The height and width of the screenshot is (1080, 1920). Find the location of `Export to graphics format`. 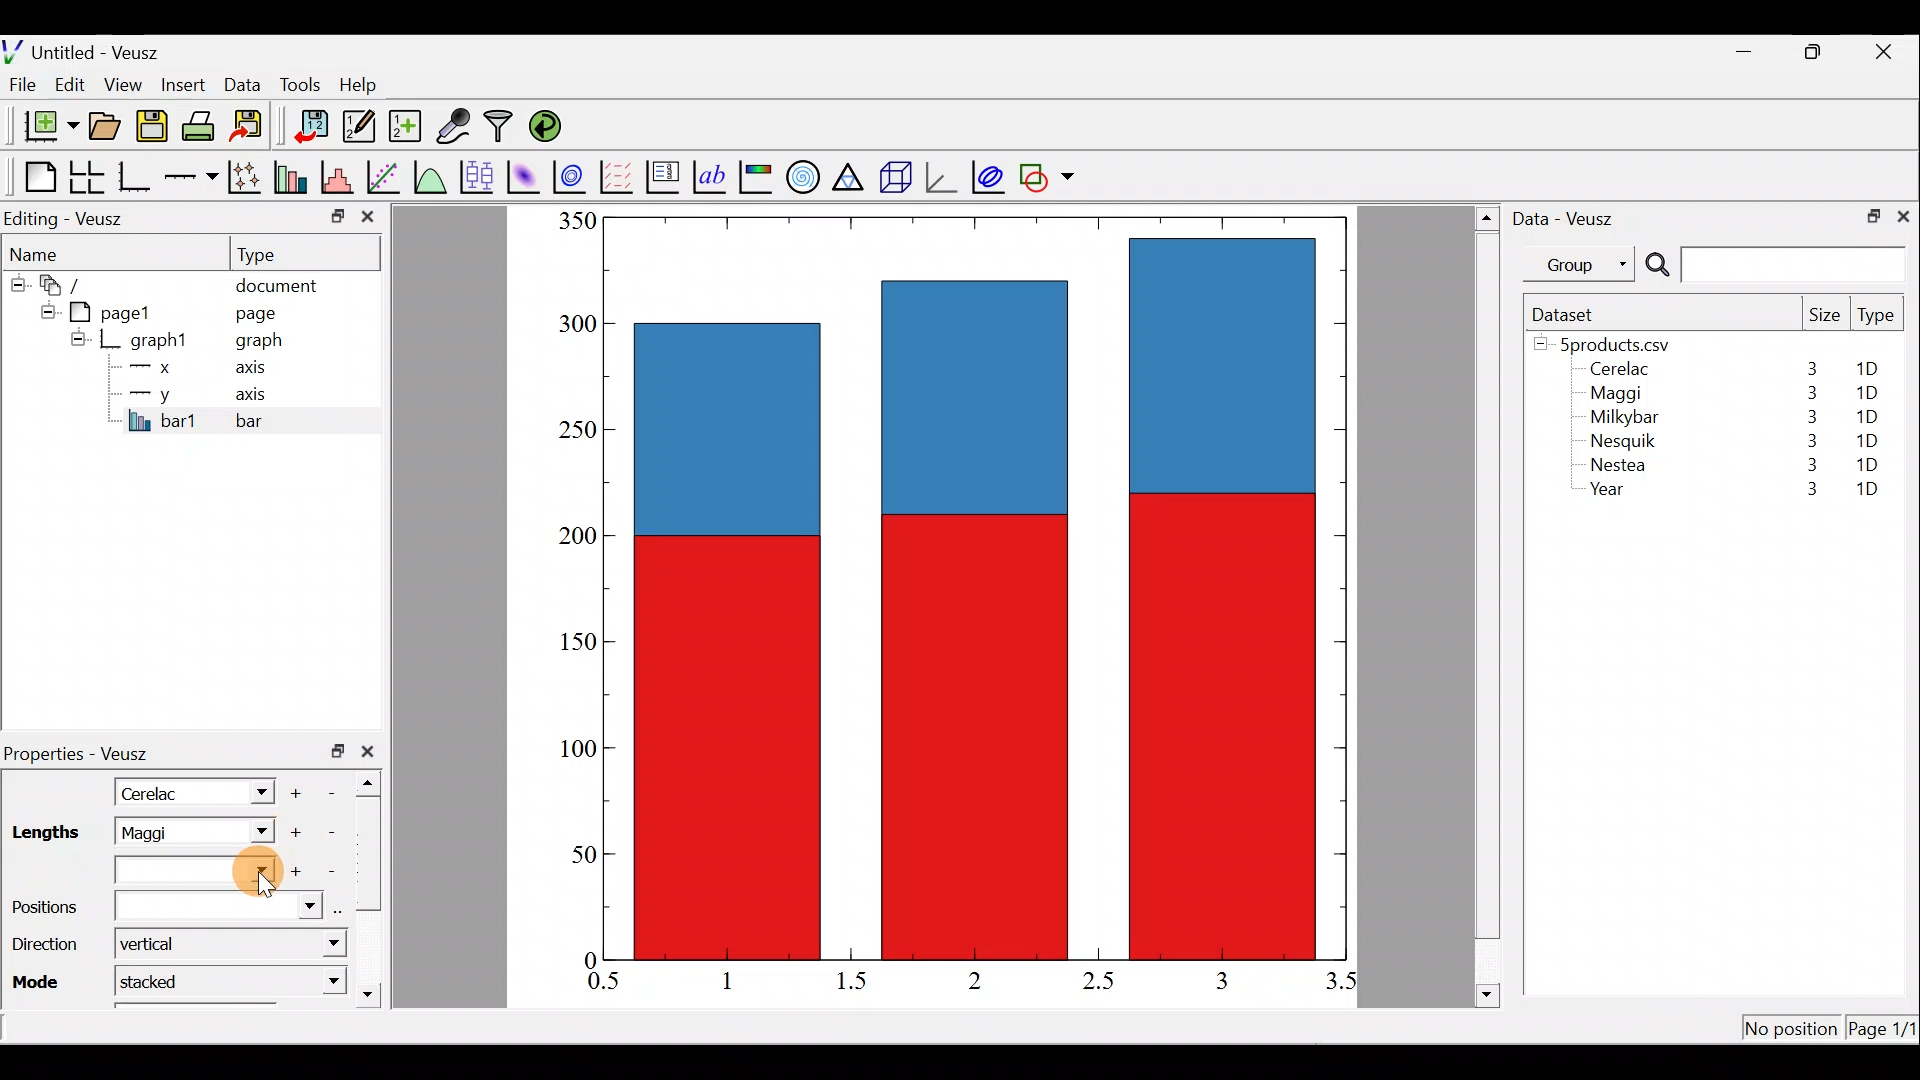

Export to graphics format is located at coordinates (253, 127).